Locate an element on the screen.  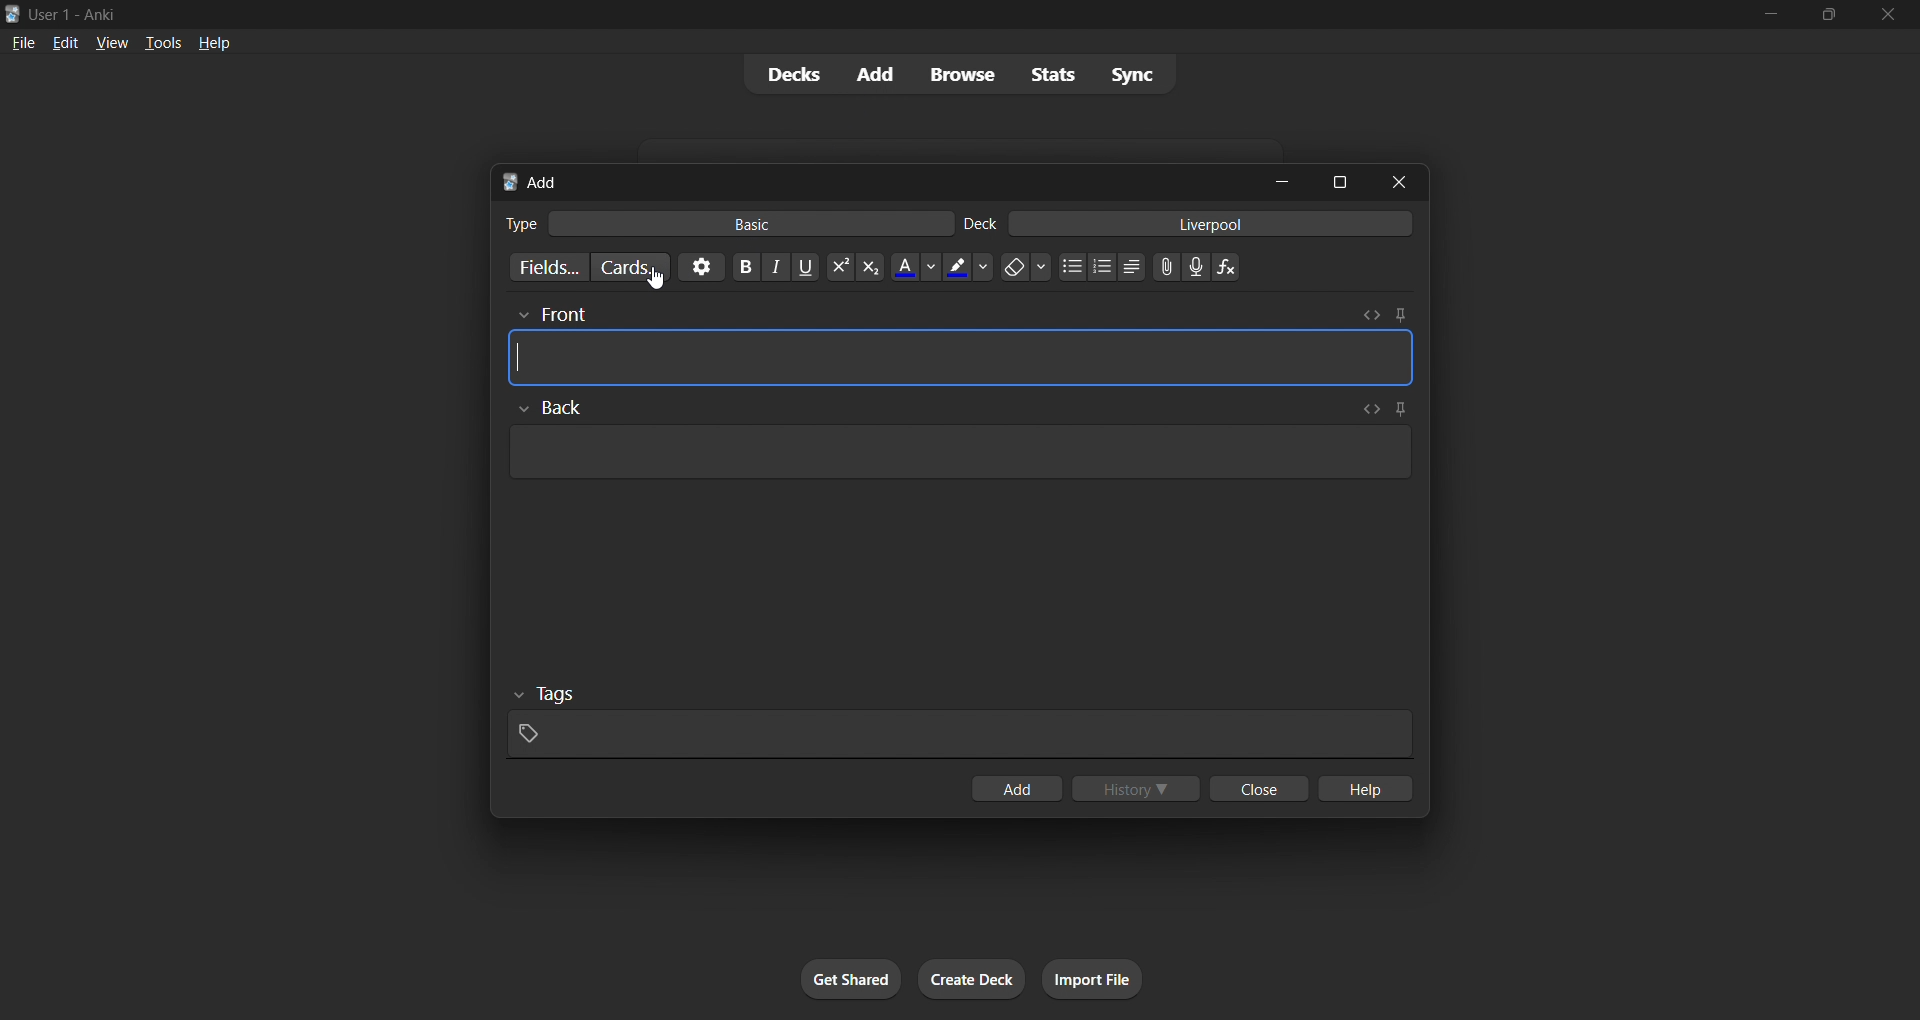
view is located at coordinates (108, 42).